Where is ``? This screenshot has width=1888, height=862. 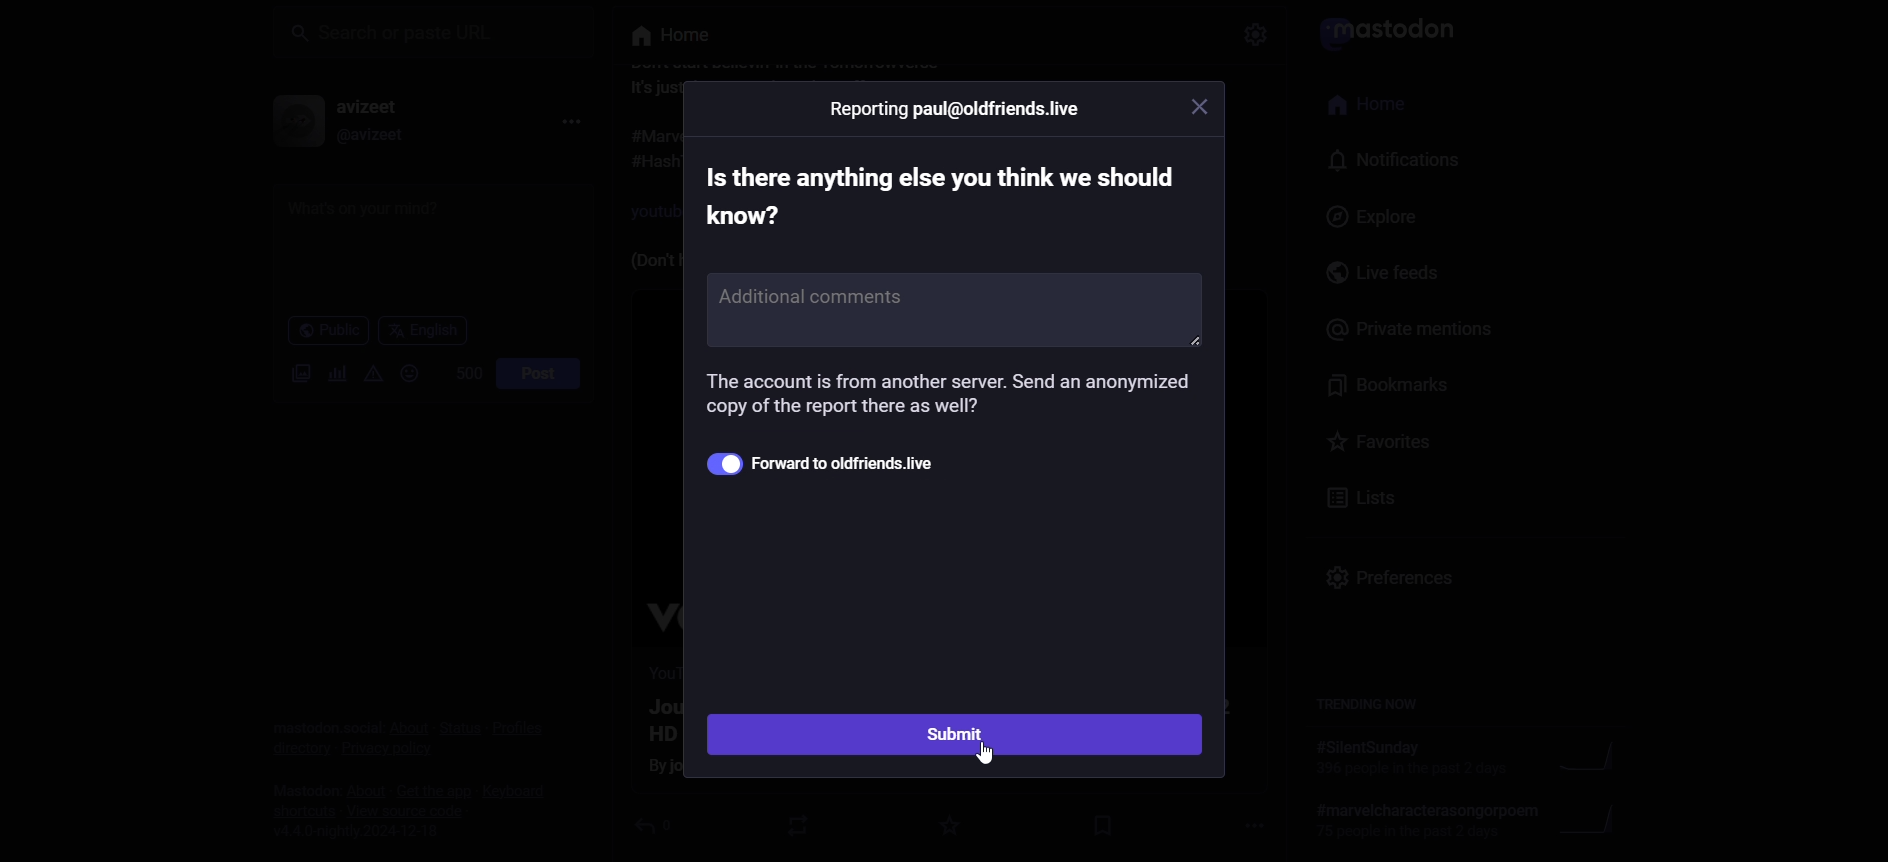  is located at coordinates (1193, 108).